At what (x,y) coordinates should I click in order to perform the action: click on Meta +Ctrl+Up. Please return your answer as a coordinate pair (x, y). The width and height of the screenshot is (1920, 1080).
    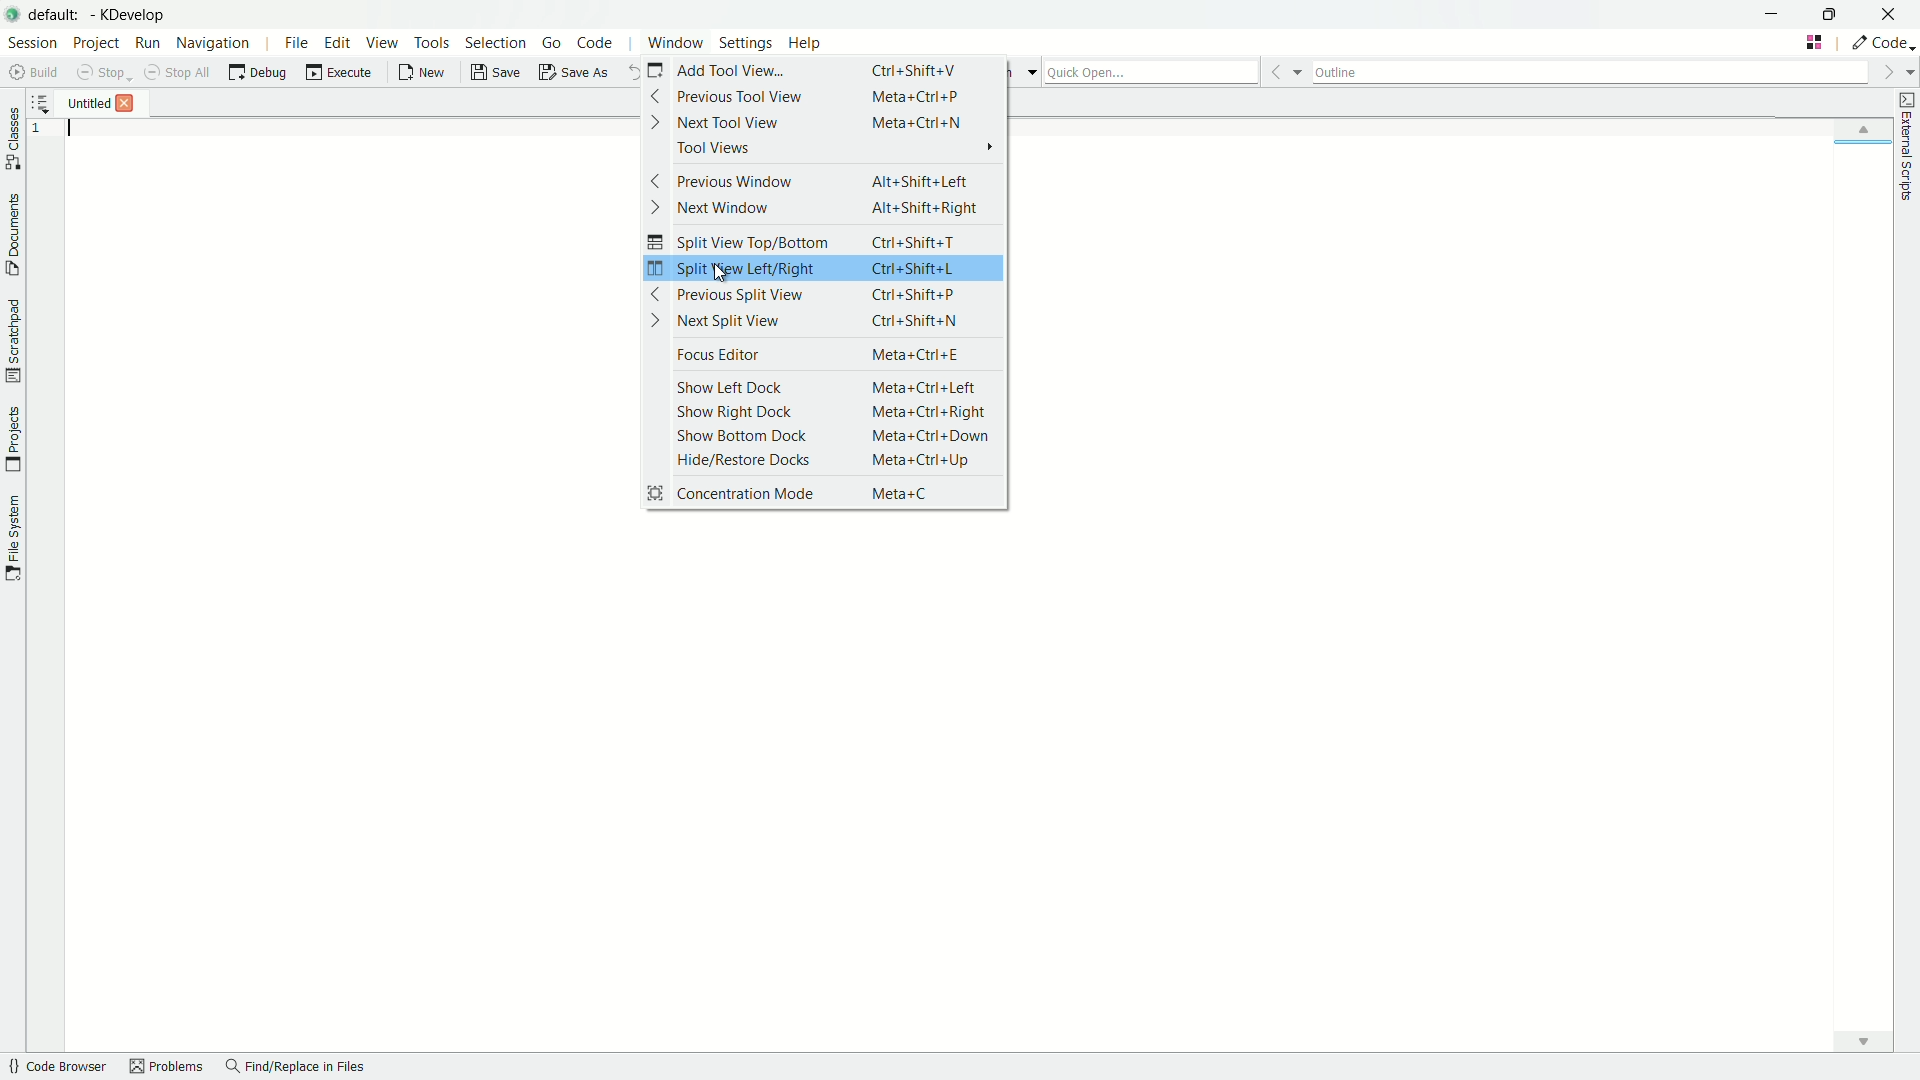
    Looking at the image, I should click on (926, 459).